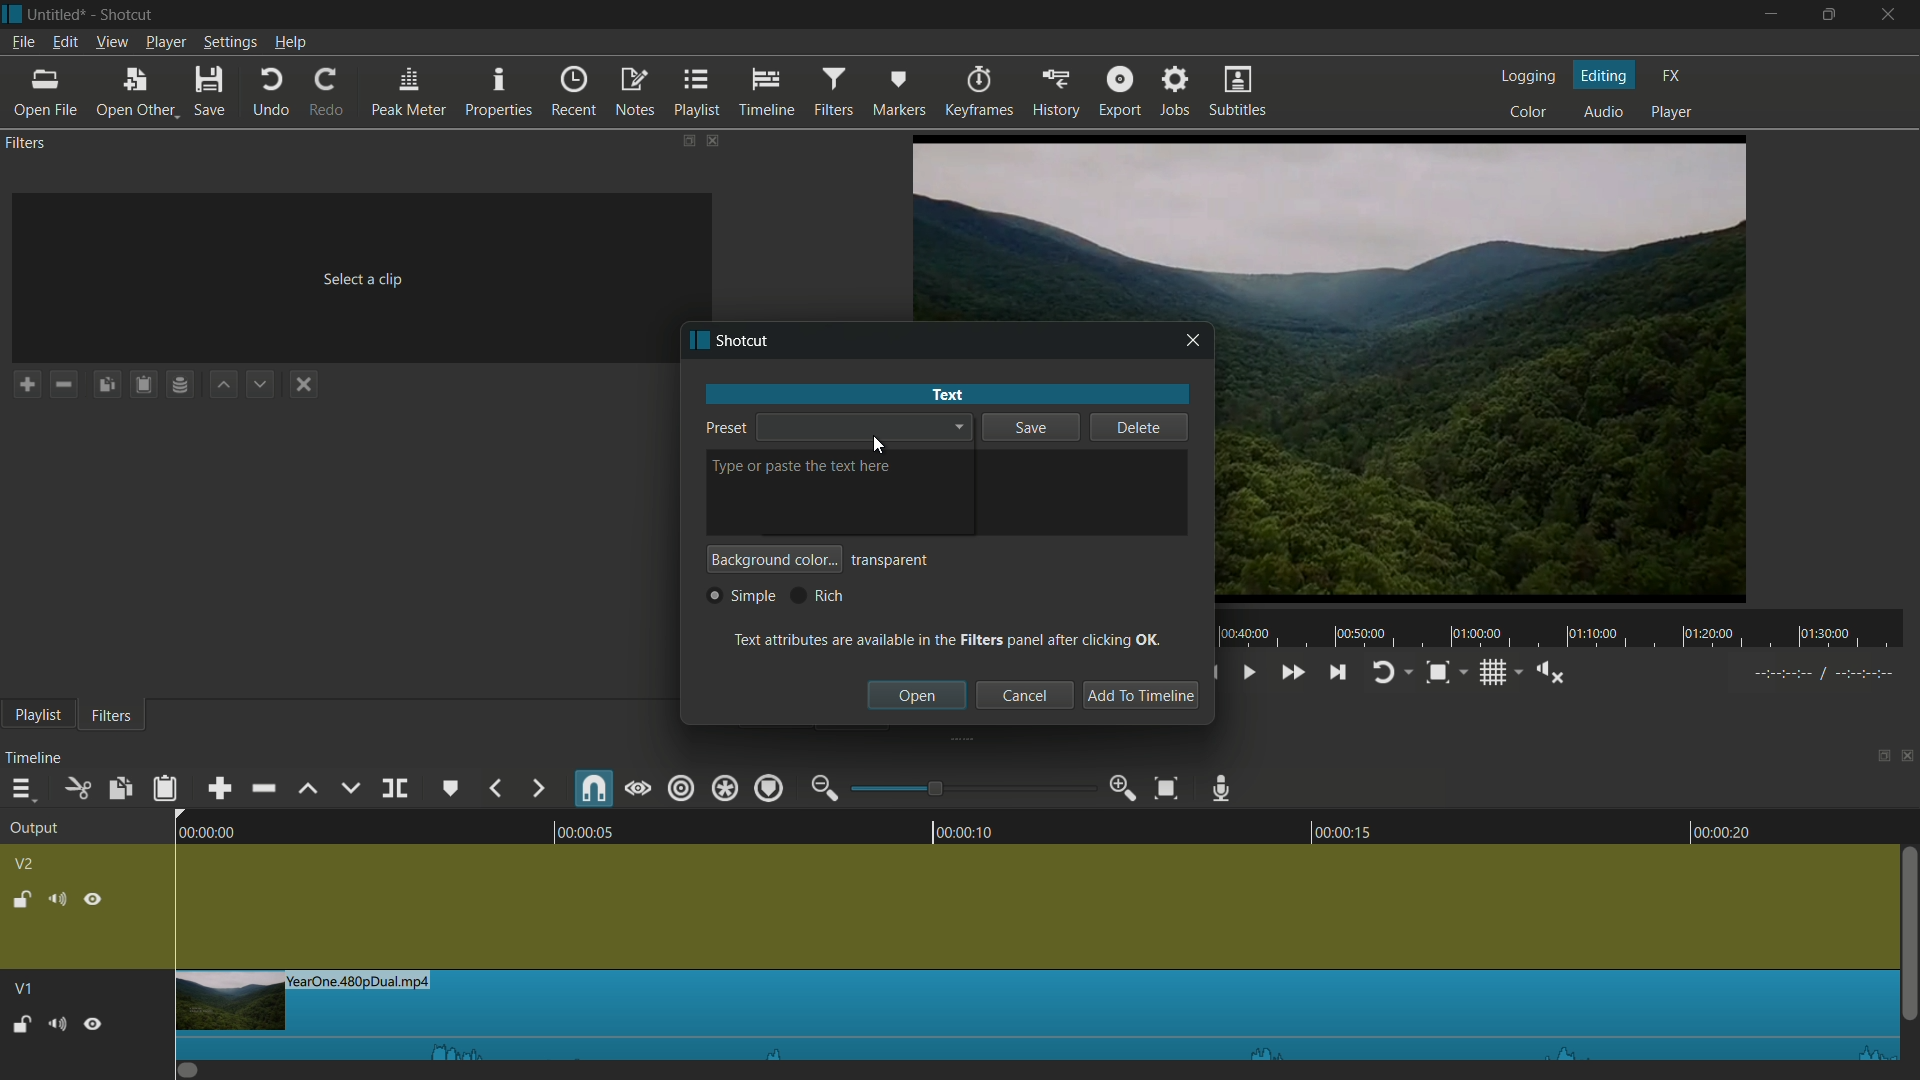  Describe the element at coordinates (918, 695) in the screenshot. I see `open` at that location.